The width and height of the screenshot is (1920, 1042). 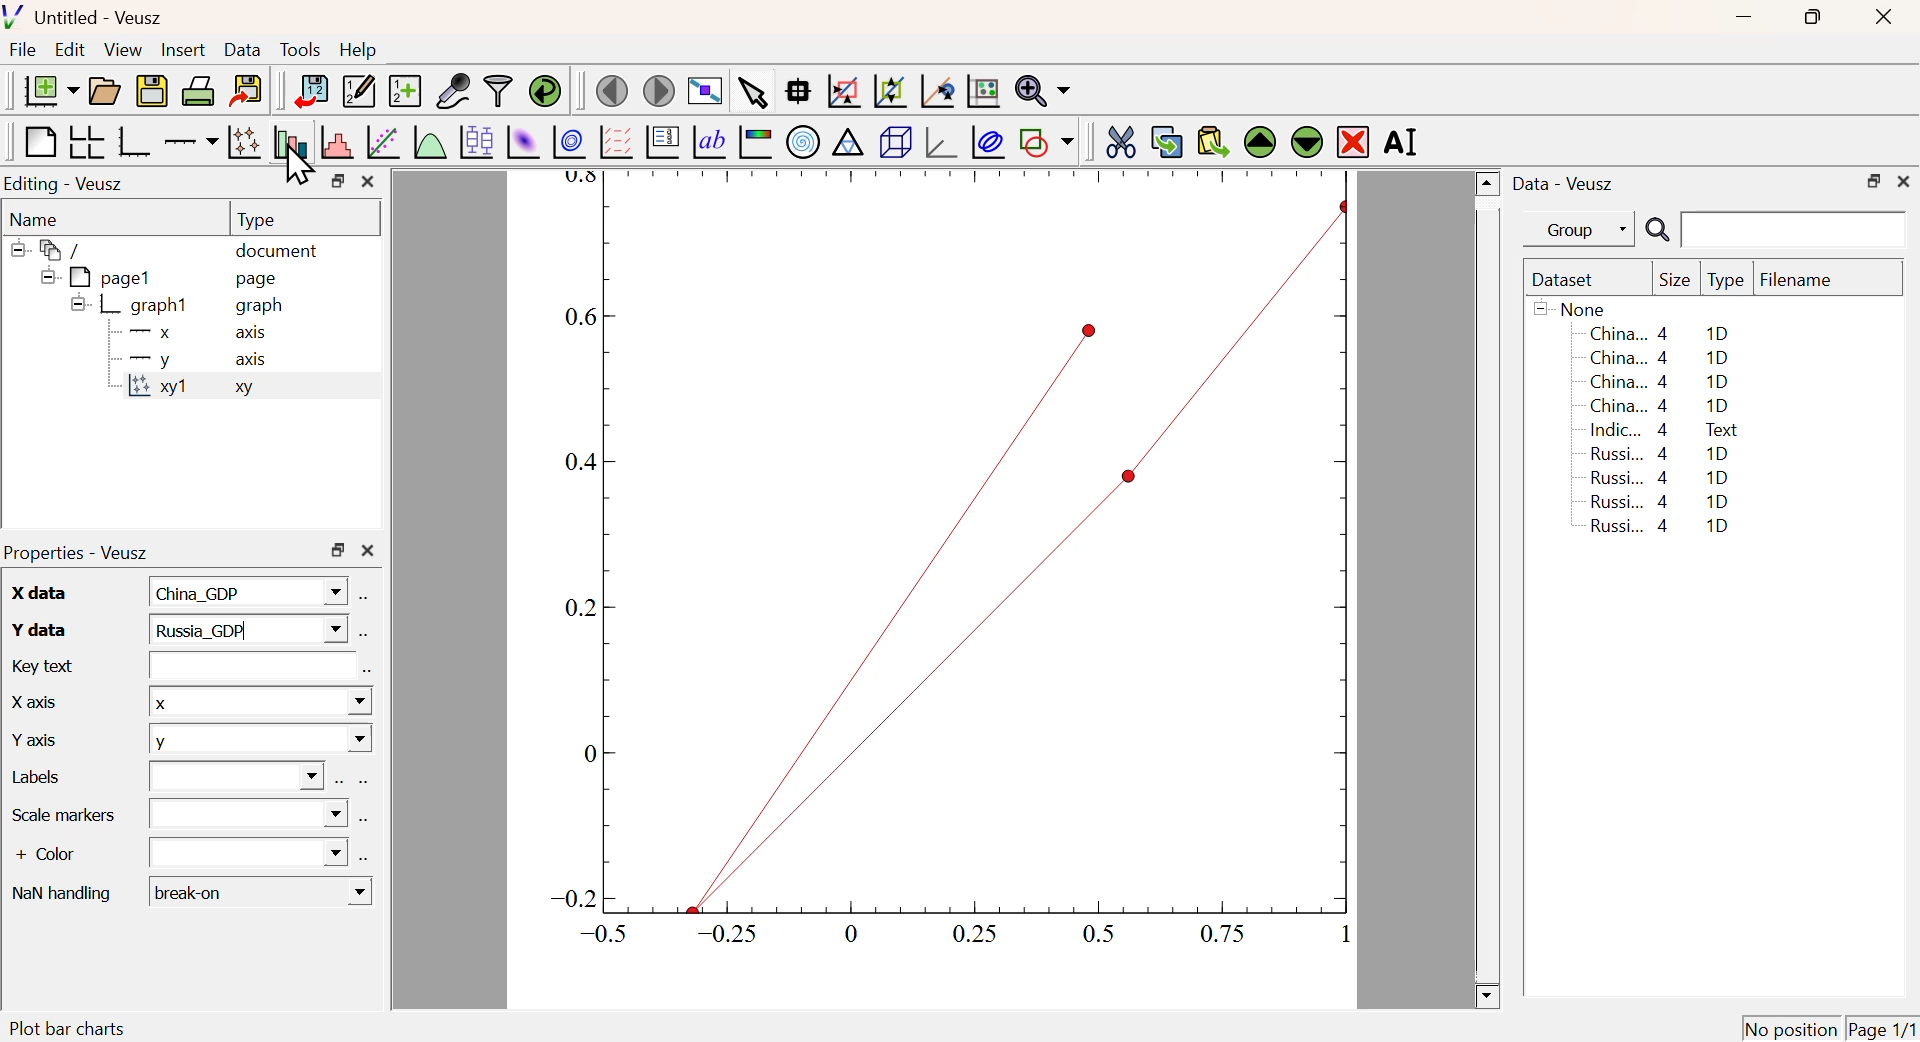 What do you see at coordinates (45, 664) in the screenshot?
I see `Key text` at bounding box center [45, 664].